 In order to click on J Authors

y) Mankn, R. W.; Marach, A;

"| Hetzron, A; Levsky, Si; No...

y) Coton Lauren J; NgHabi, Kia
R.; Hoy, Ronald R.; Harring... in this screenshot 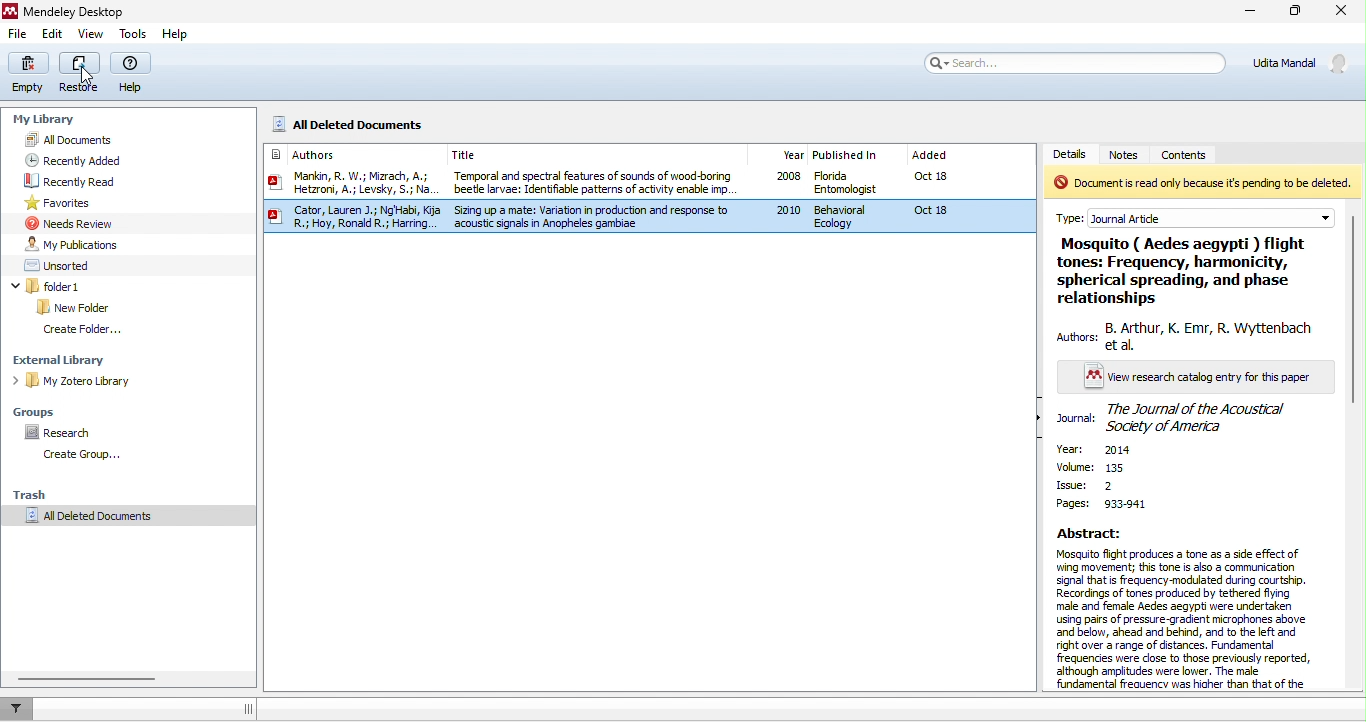, I will do `click(351, 191)`.